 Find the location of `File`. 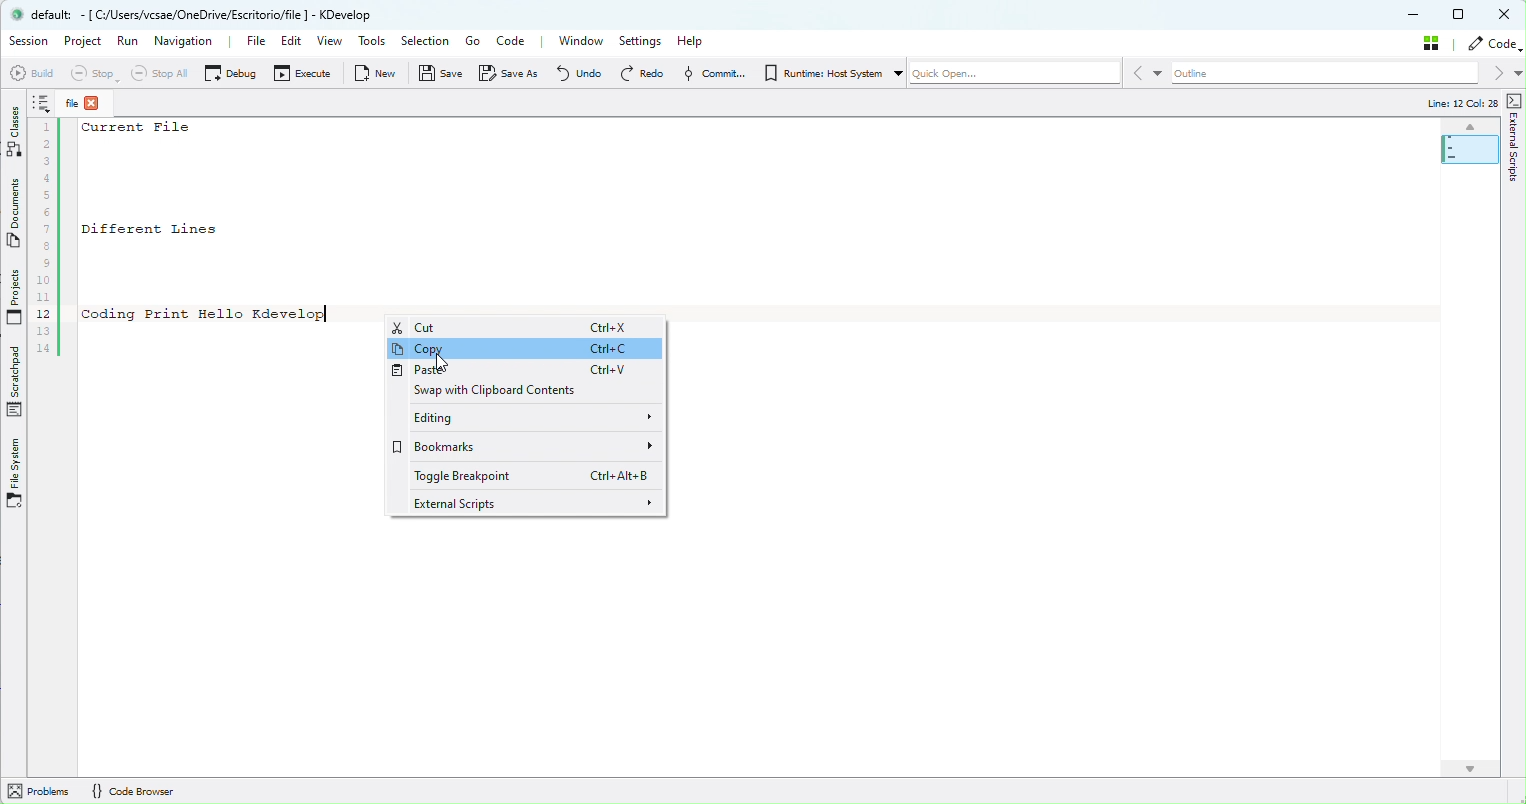

File is located at coordinates (262, 44).